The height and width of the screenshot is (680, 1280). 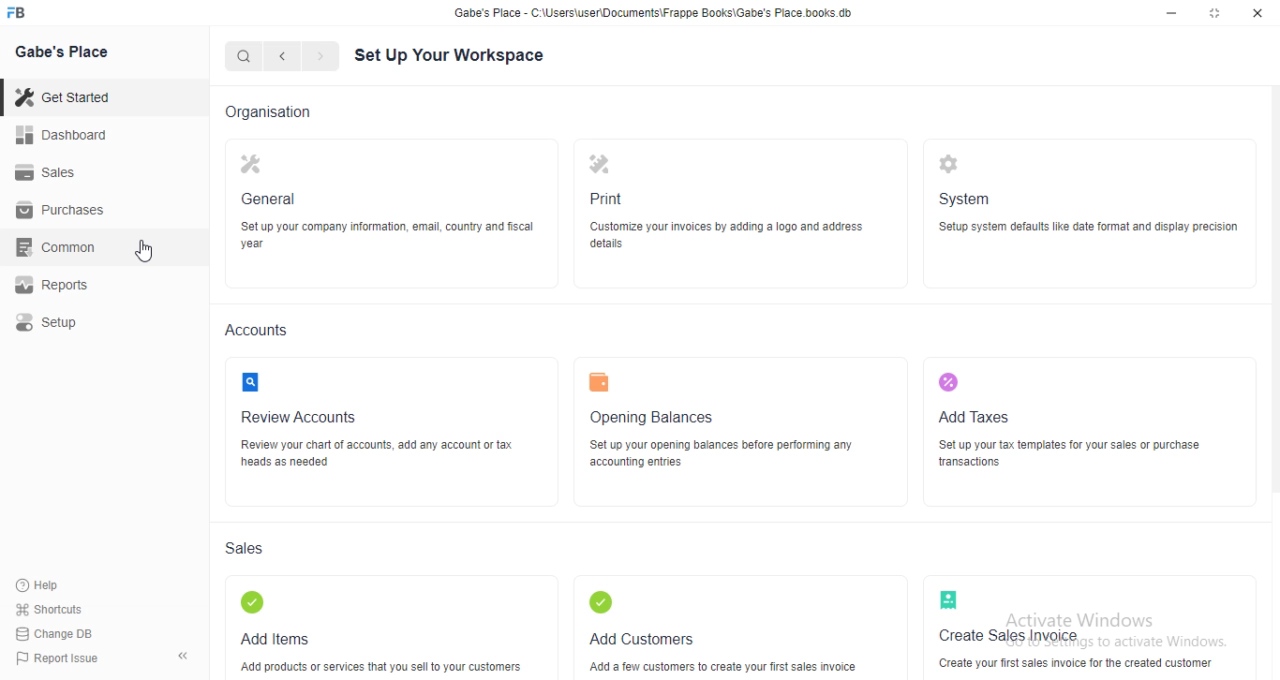 What do you see at coordinates (454, 56) in the screenshot?
I see `Set Up Your Workspace` at bounding box center [454, 56].